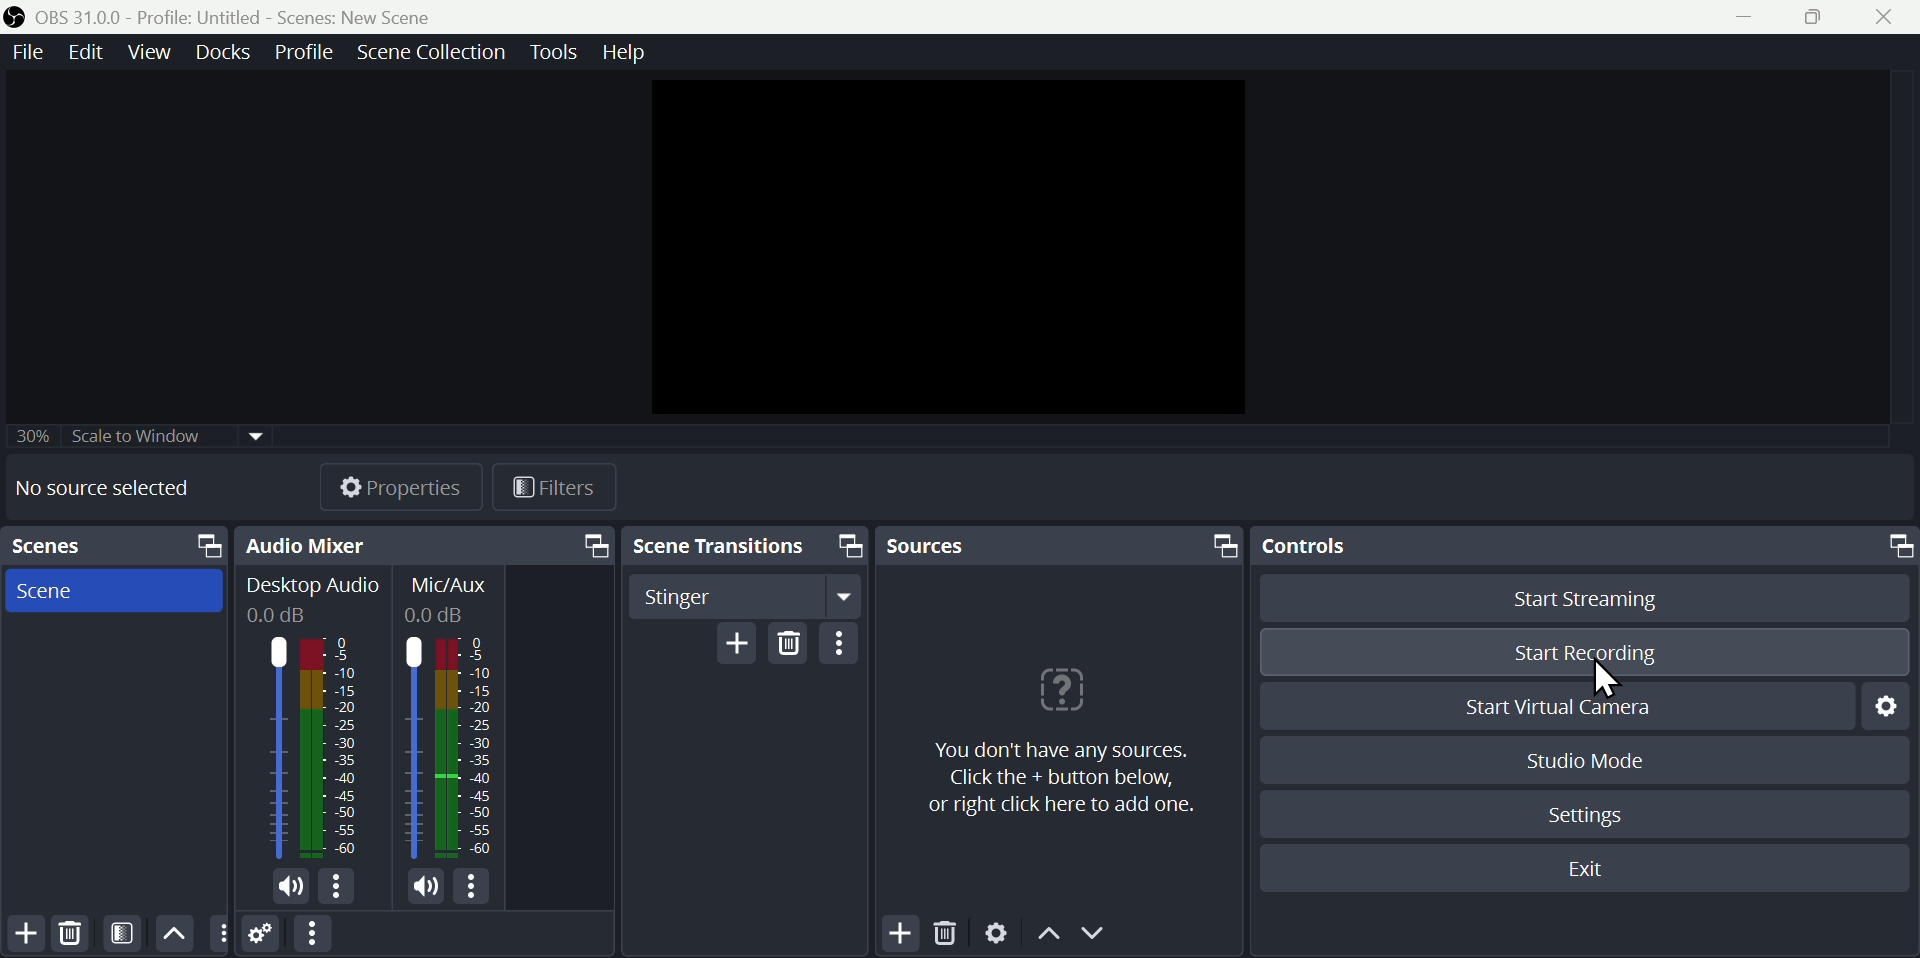 The height and width of the screenshot is (958, 1920). I want to click on Settings, so click(1590, 813).